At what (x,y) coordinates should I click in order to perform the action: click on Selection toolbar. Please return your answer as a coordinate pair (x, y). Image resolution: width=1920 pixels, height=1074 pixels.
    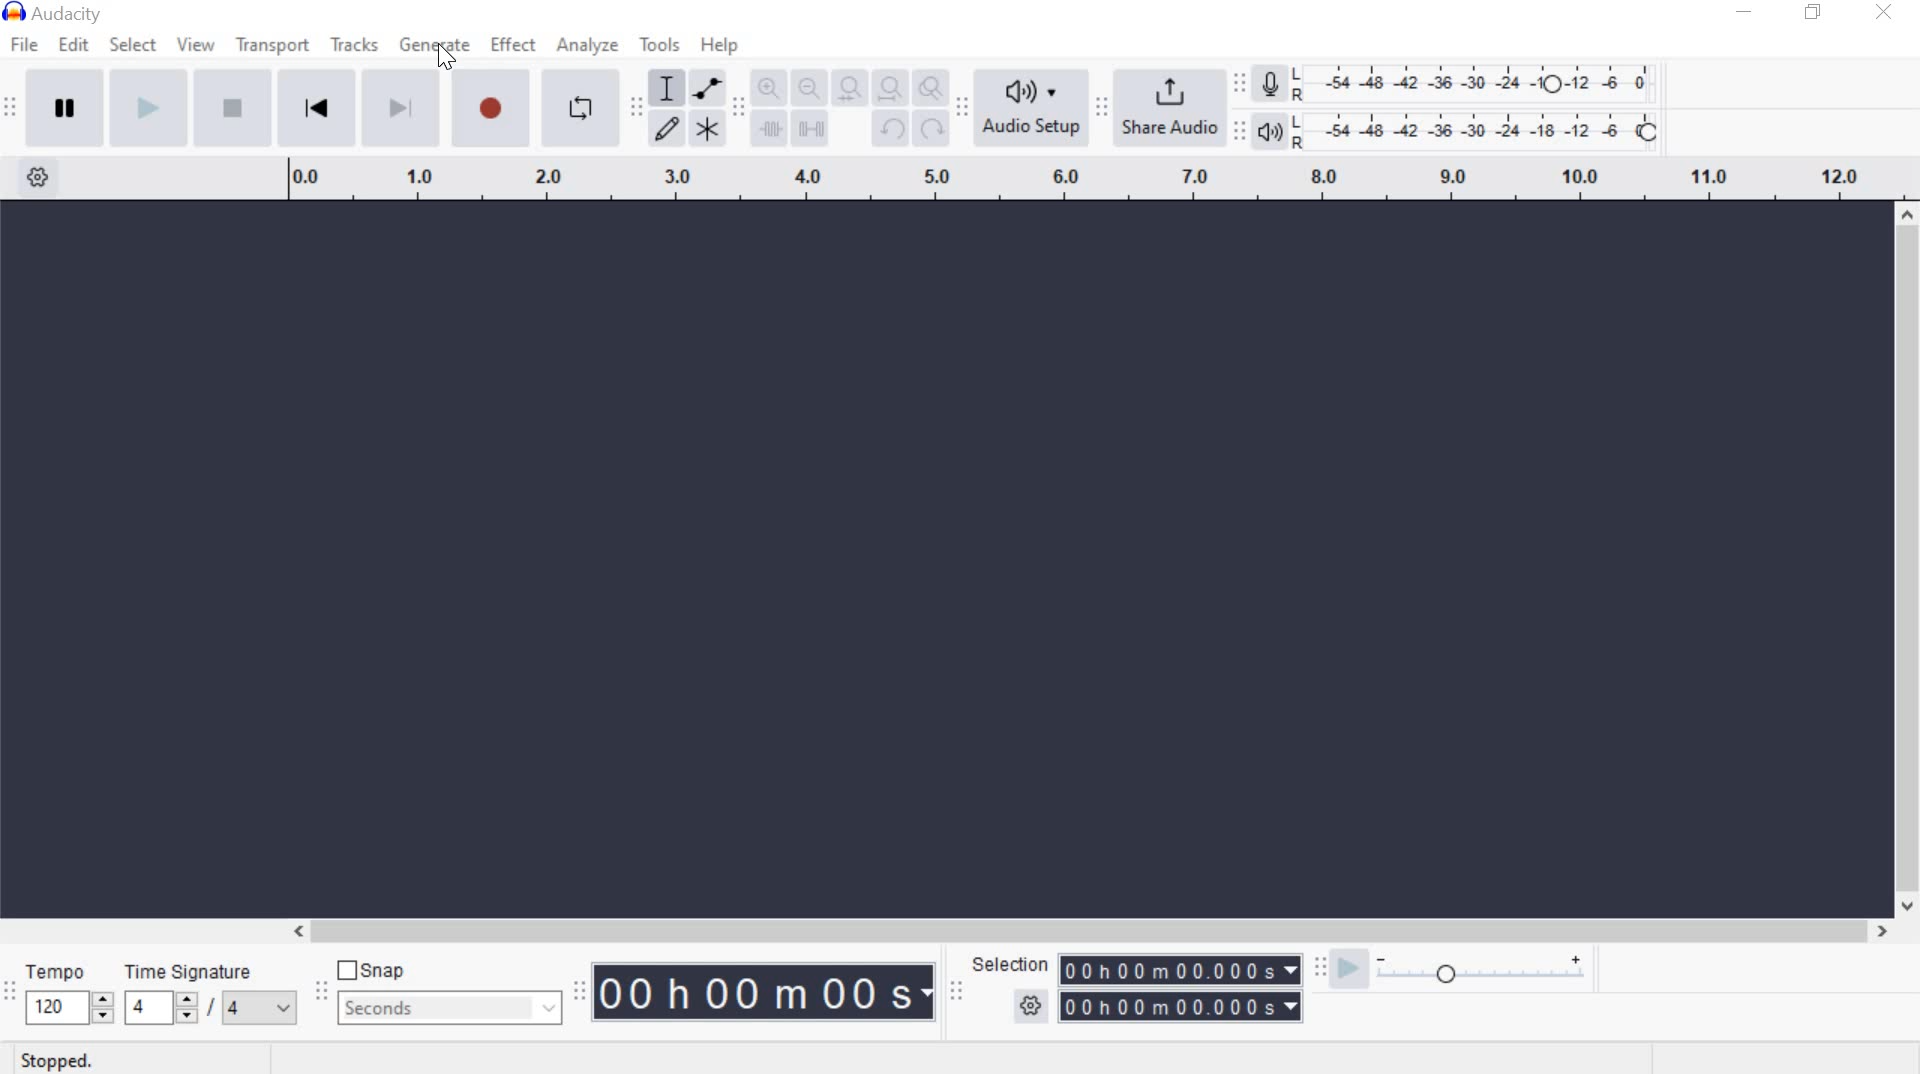
    Looking at the image, I should click on (959, 991).